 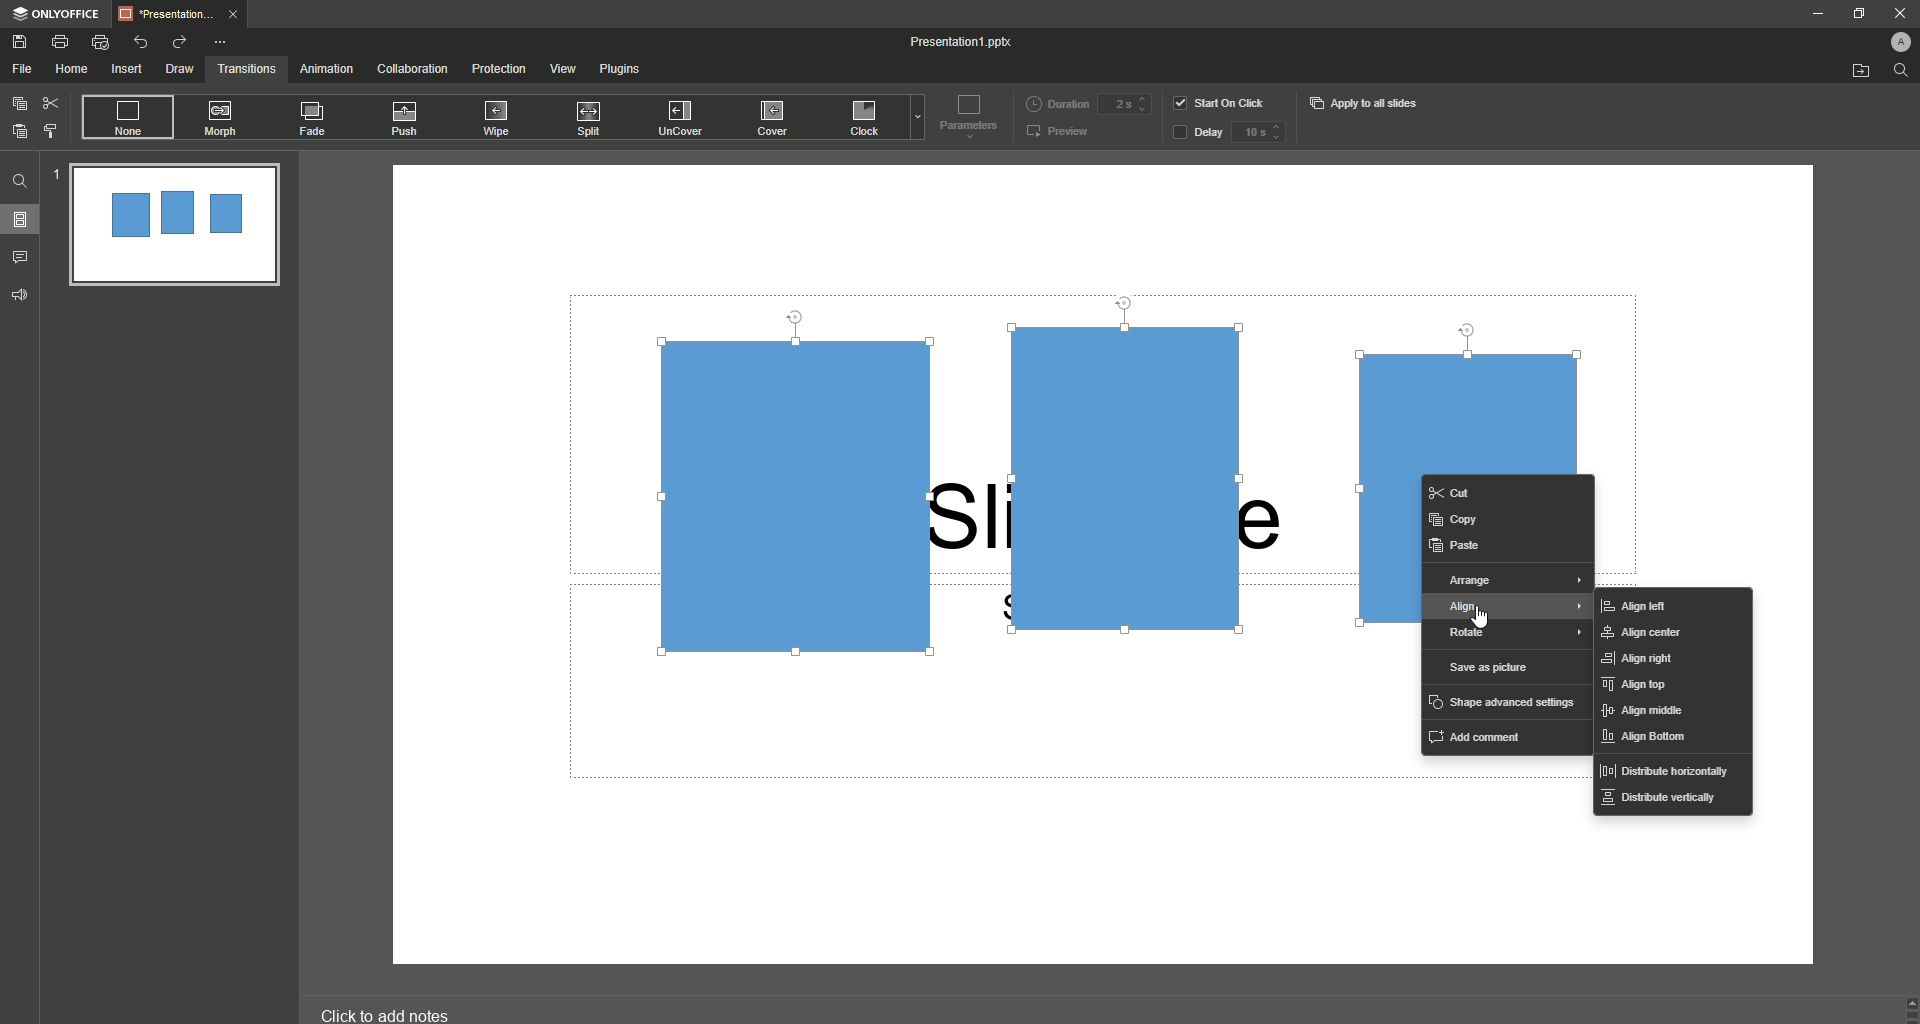 What do you see at coordinates (1891, 39) in the screenshot?
I see `Profile` at bounding box center [1891, 39].